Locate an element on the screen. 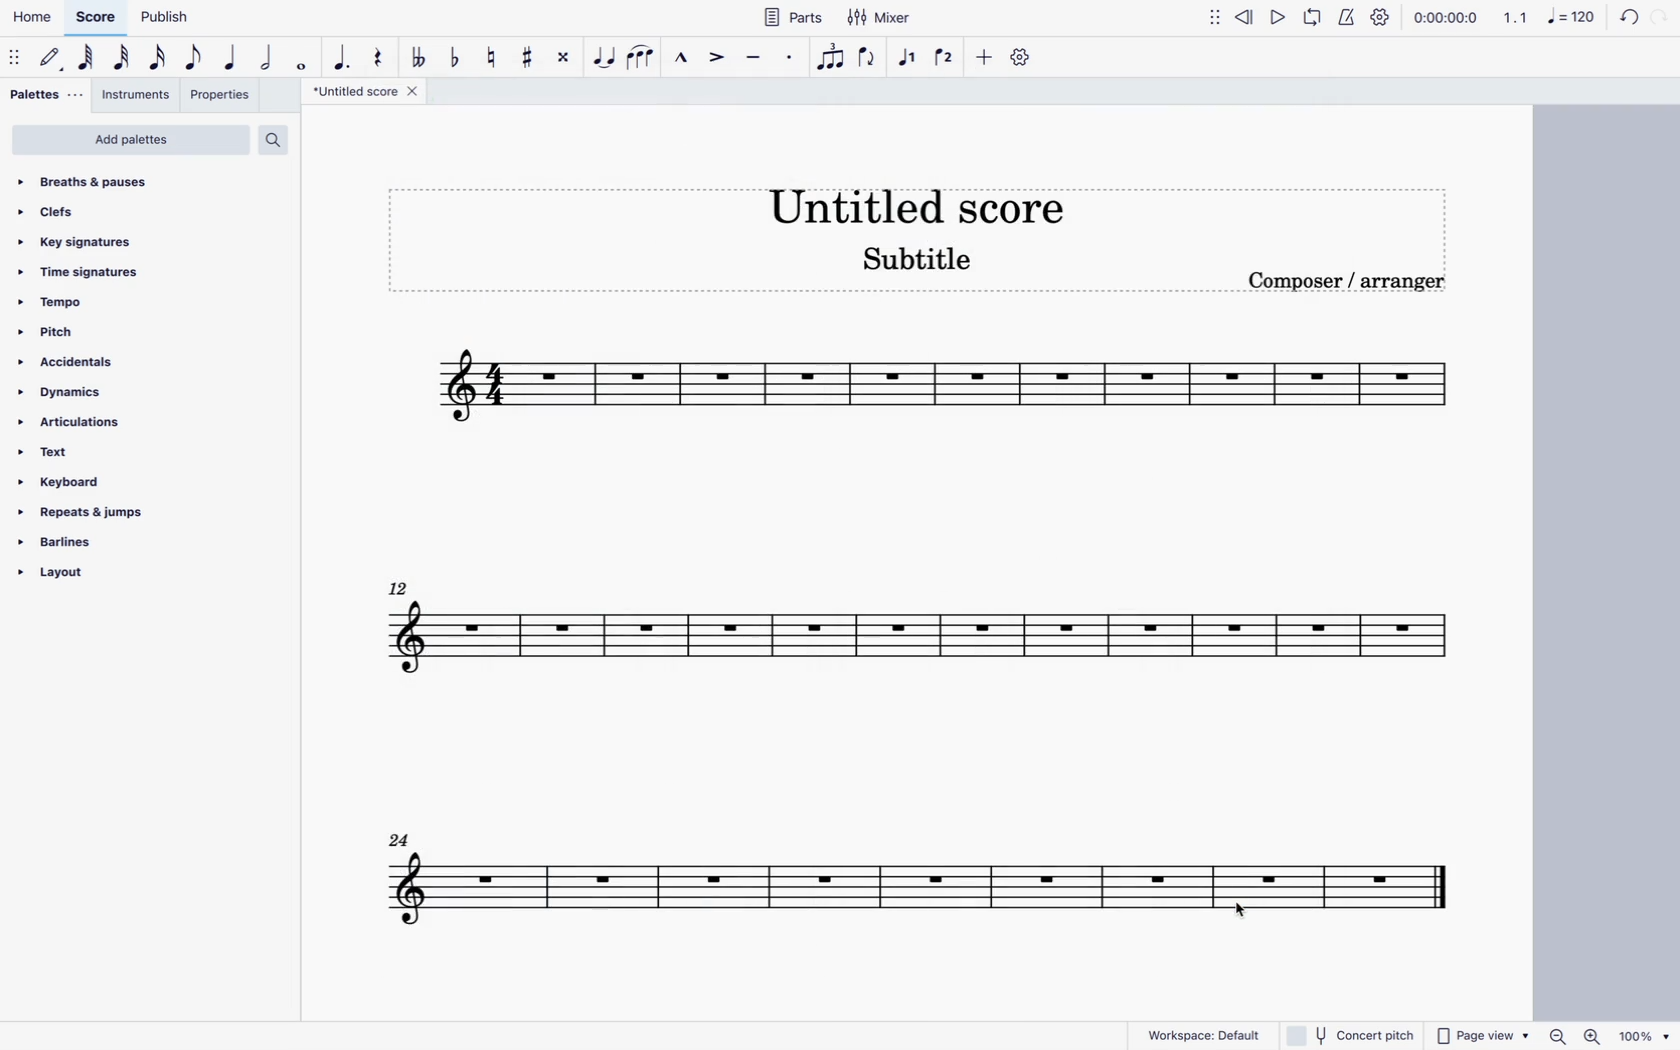 The height and width of the screenshot is (1050, 1680). keyboard is located at coordinates (68, 482).